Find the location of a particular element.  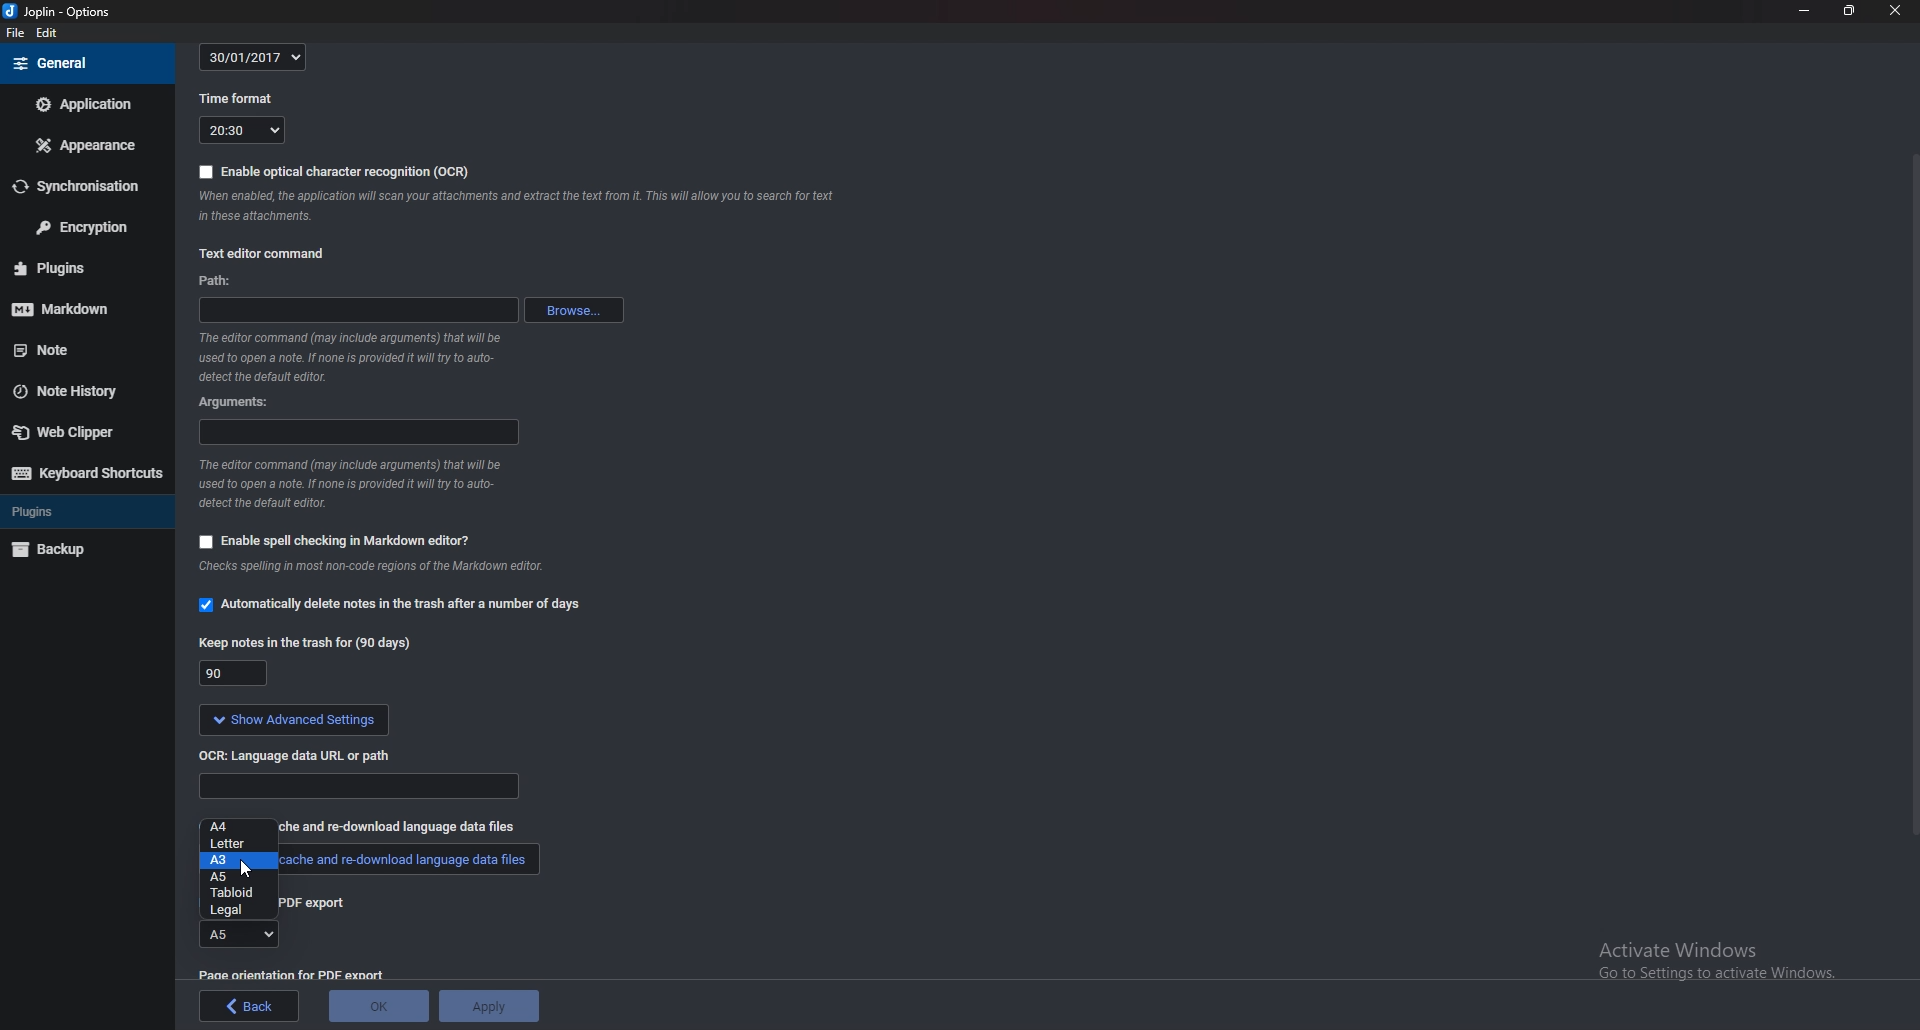

general is located at coordinates (85, 63).